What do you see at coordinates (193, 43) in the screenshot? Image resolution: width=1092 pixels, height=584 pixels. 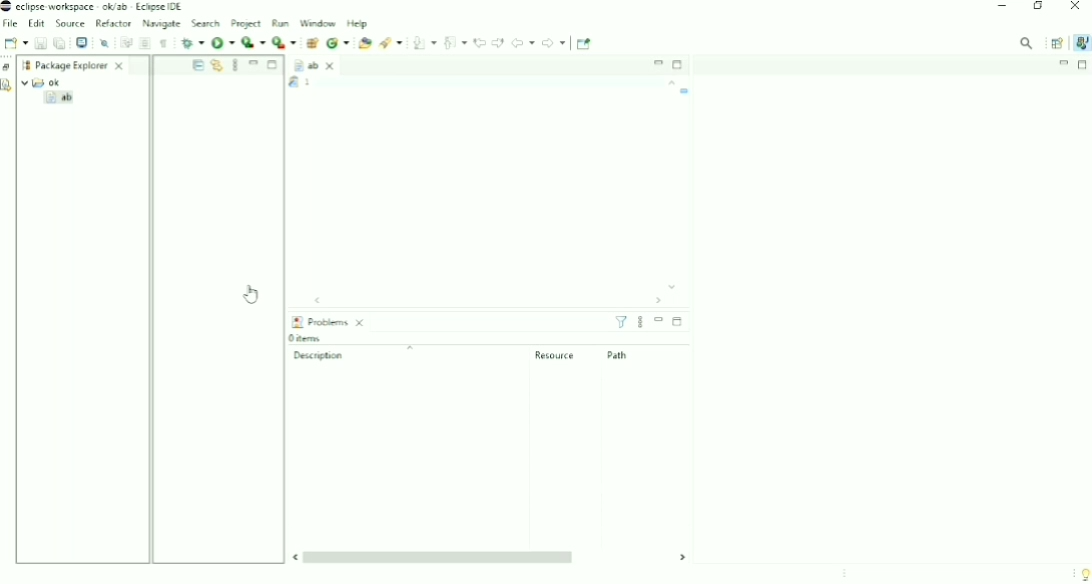 I see `Debug` at bounding box center [193, 43].